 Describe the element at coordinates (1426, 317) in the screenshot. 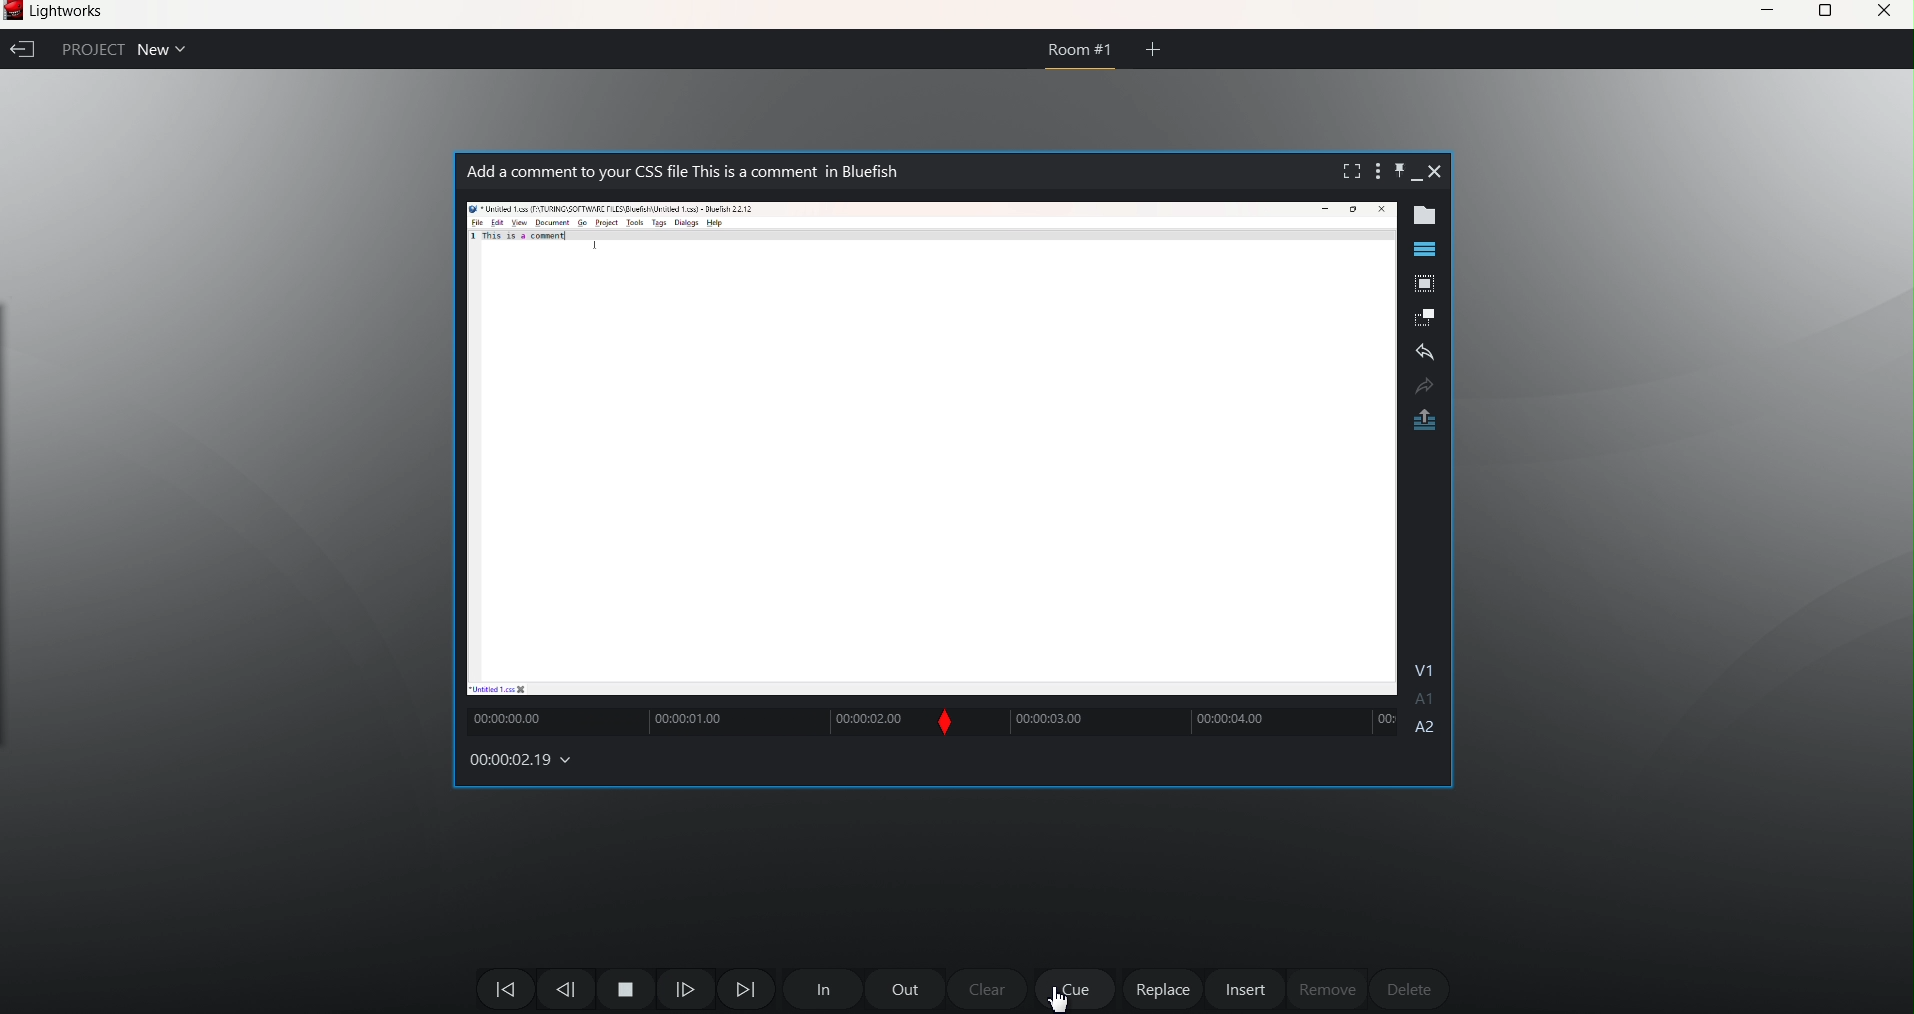

I see `make subclip` at that location.